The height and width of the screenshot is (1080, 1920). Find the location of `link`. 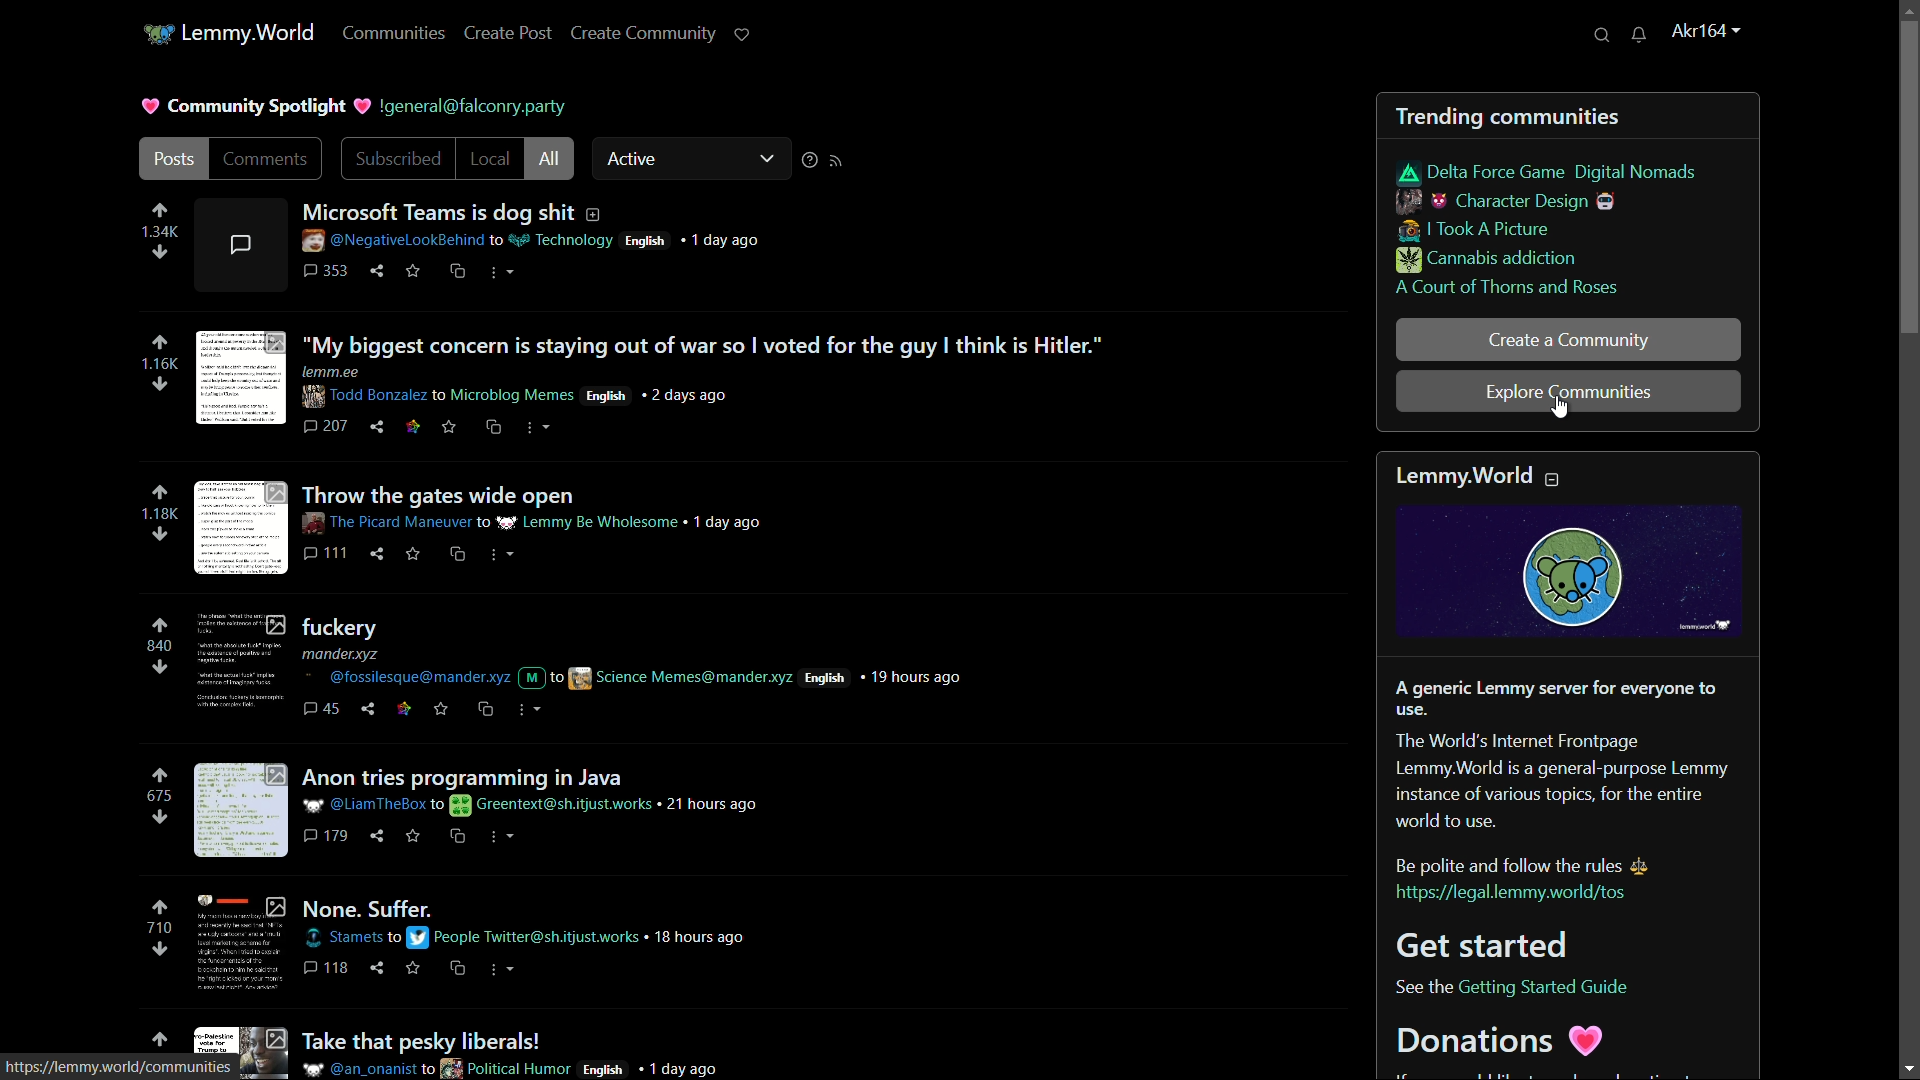

link is located at coordinates (1544, 984).